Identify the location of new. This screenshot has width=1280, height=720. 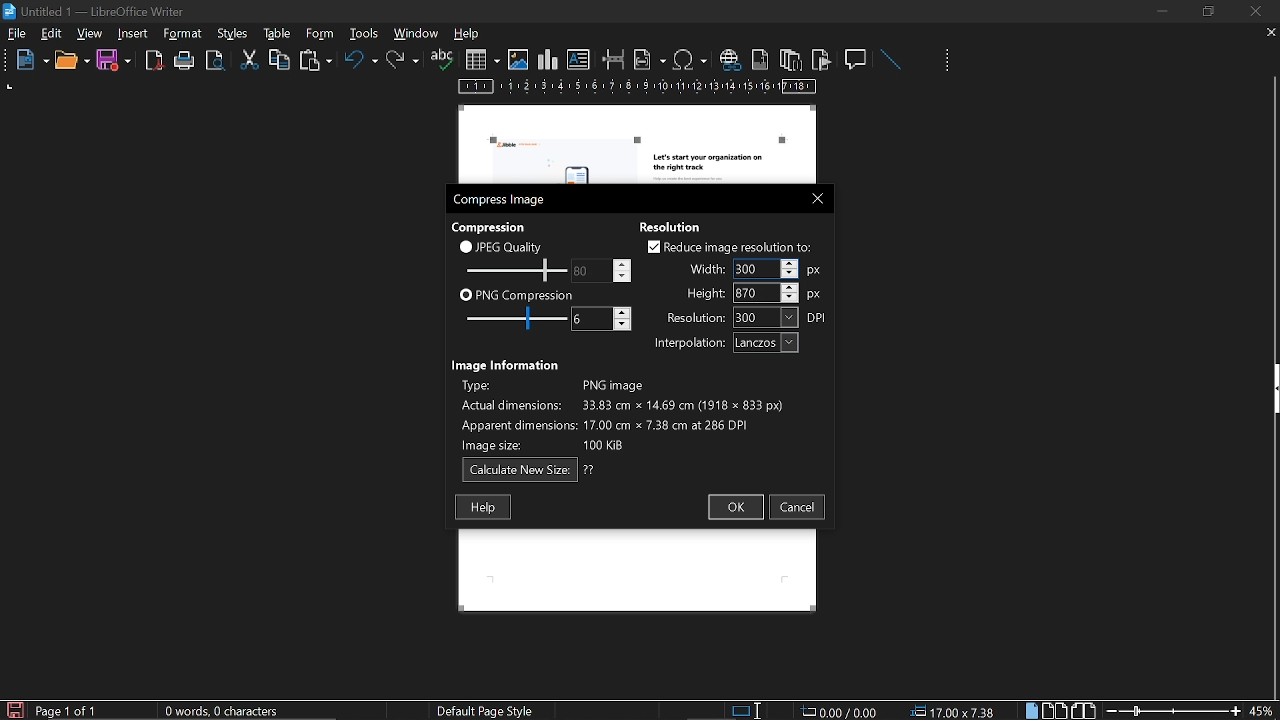
(27, 61).